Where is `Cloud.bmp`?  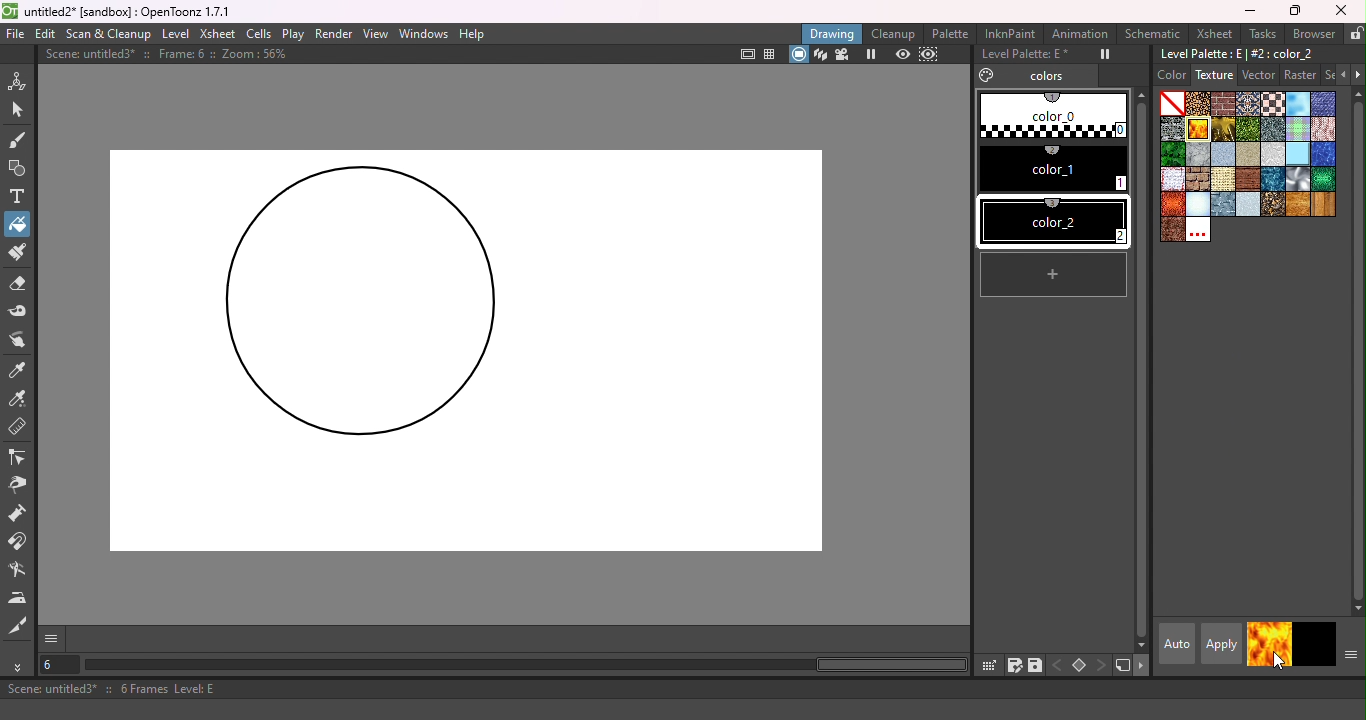 Cloud.bmp is located at coordinates (1298, 103).